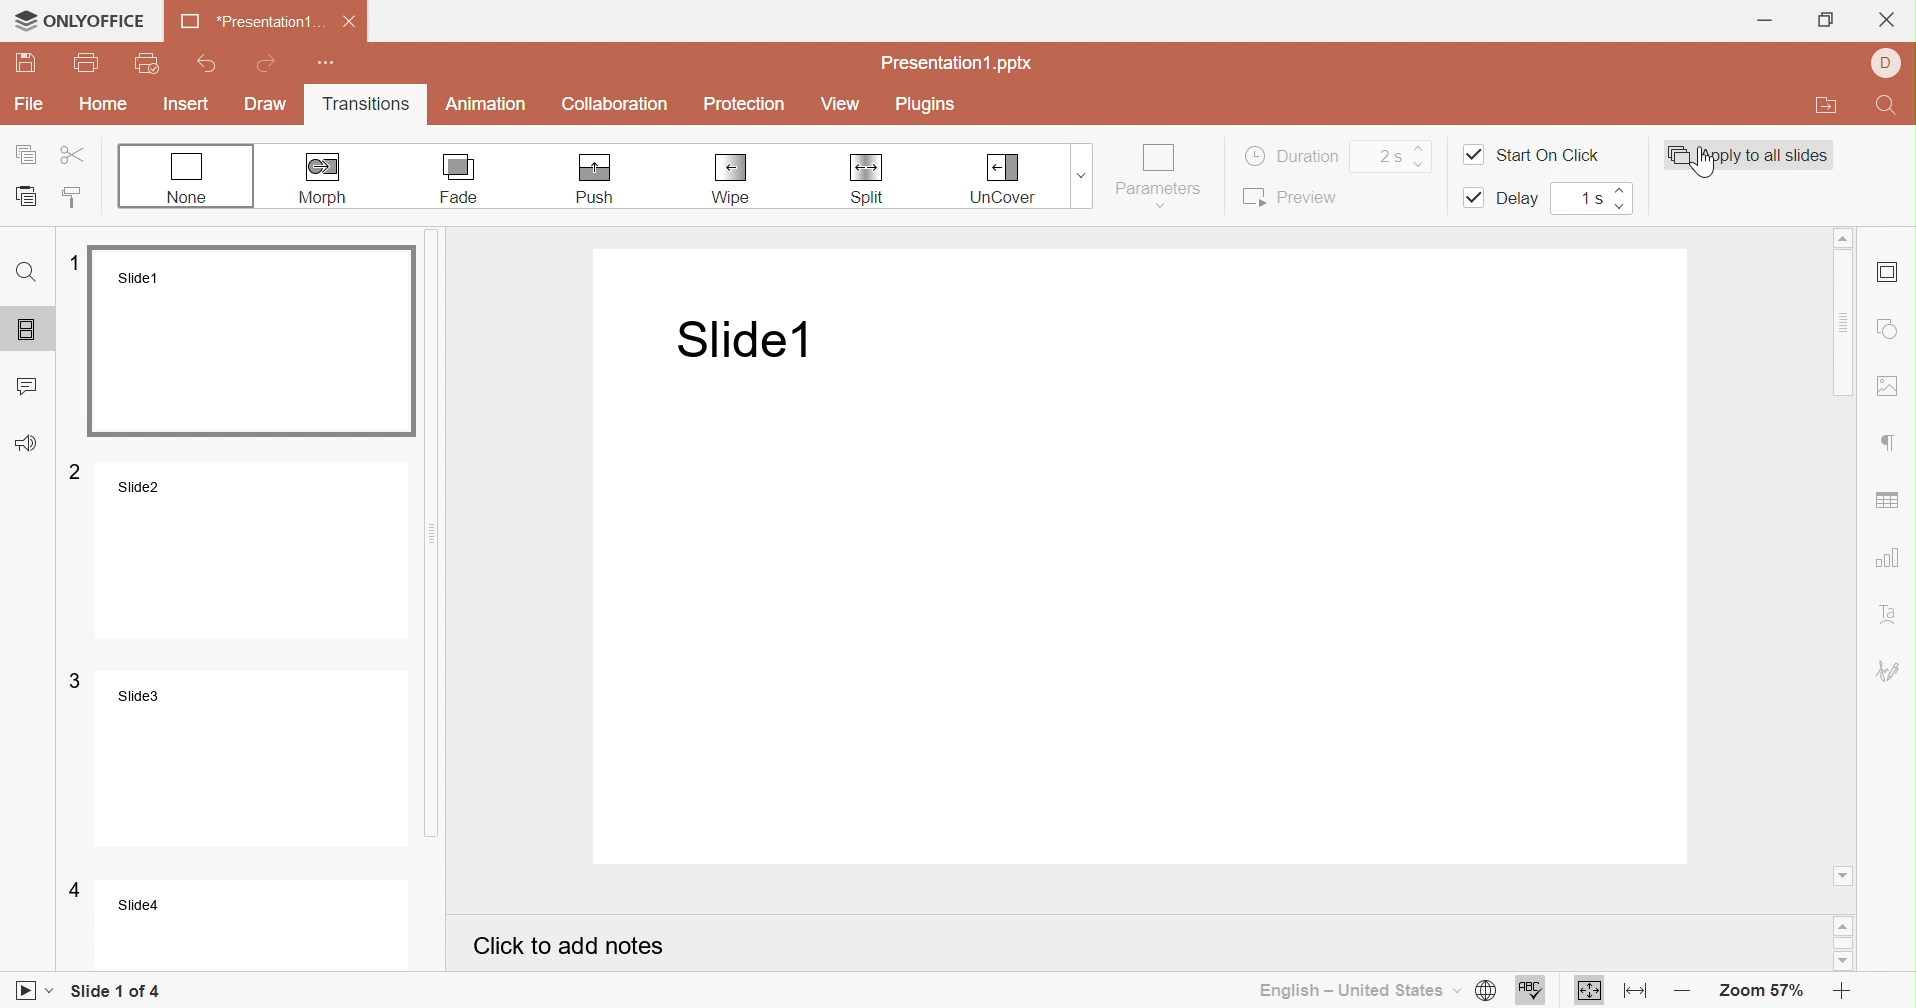 This screenshot has width=1916, height=1008. I want to click on Find, so click(1889, 108).